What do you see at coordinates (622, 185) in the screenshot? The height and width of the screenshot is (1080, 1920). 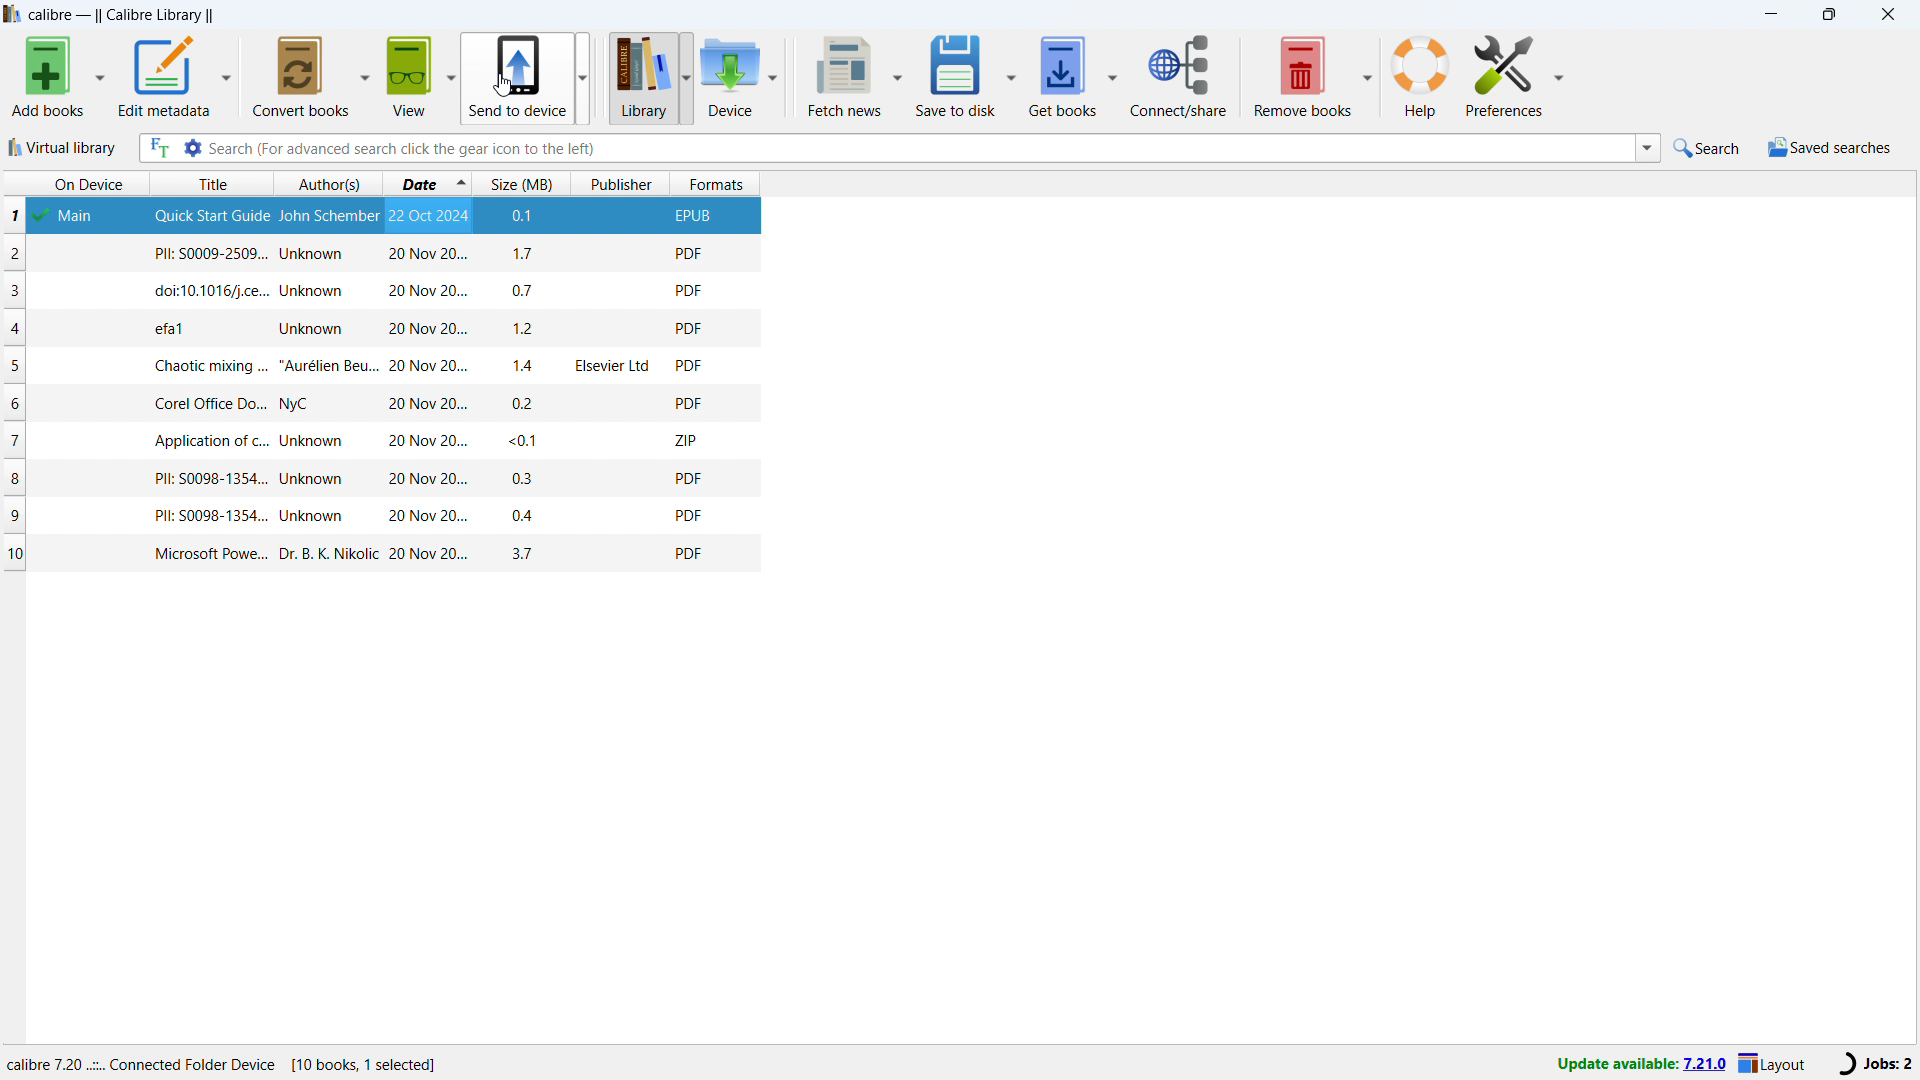 I see `sort by publisher` at bounding box center [622, 185].